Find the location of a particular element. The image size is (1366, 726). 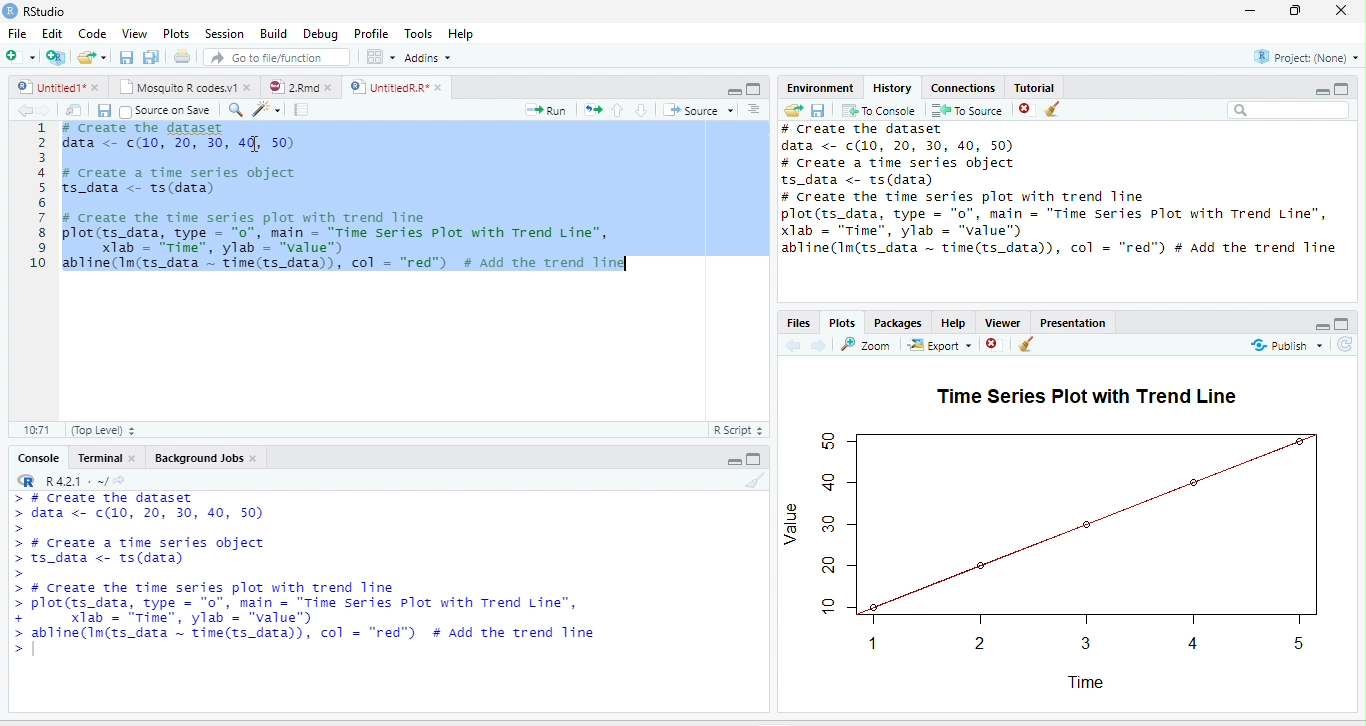

Go forward to next source location is located at coordinates (44, 110).